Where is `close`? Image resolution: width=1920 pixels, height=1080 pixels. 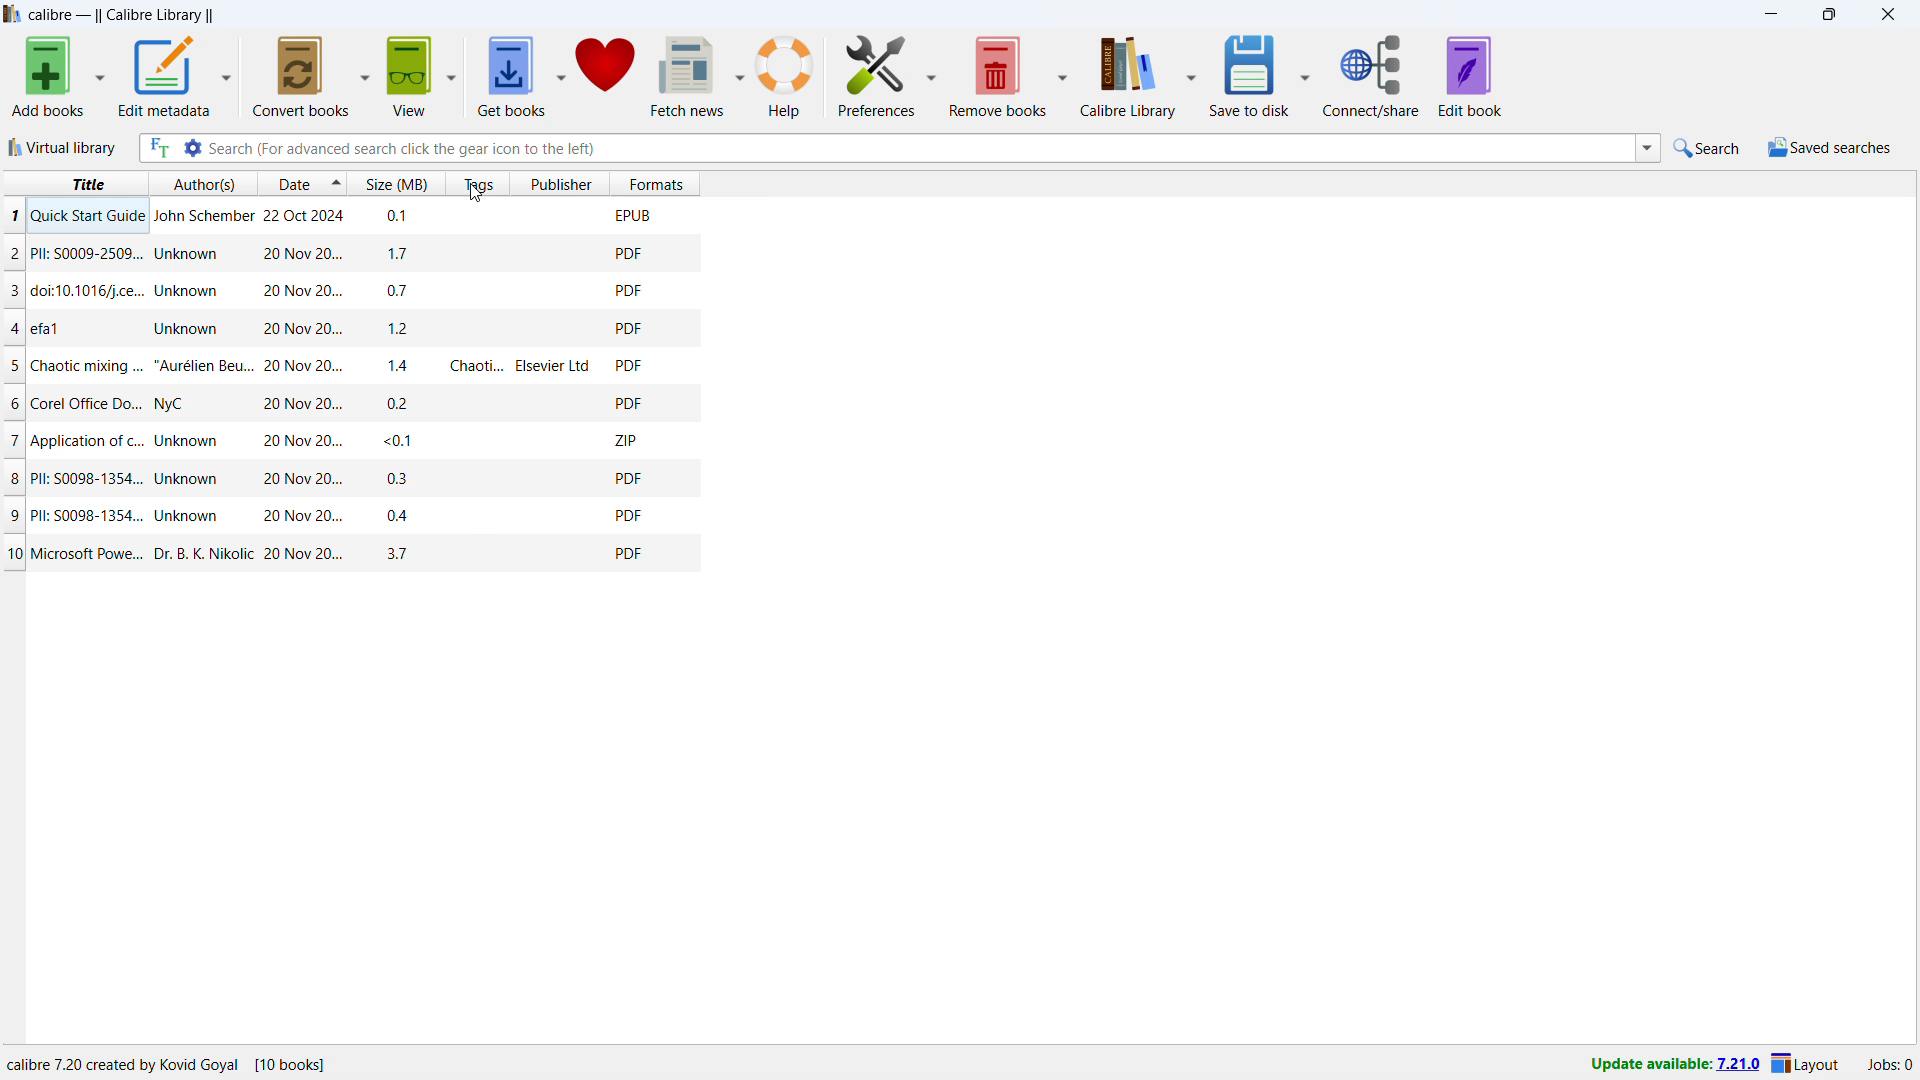 close is located at coordinates (1887, 15).